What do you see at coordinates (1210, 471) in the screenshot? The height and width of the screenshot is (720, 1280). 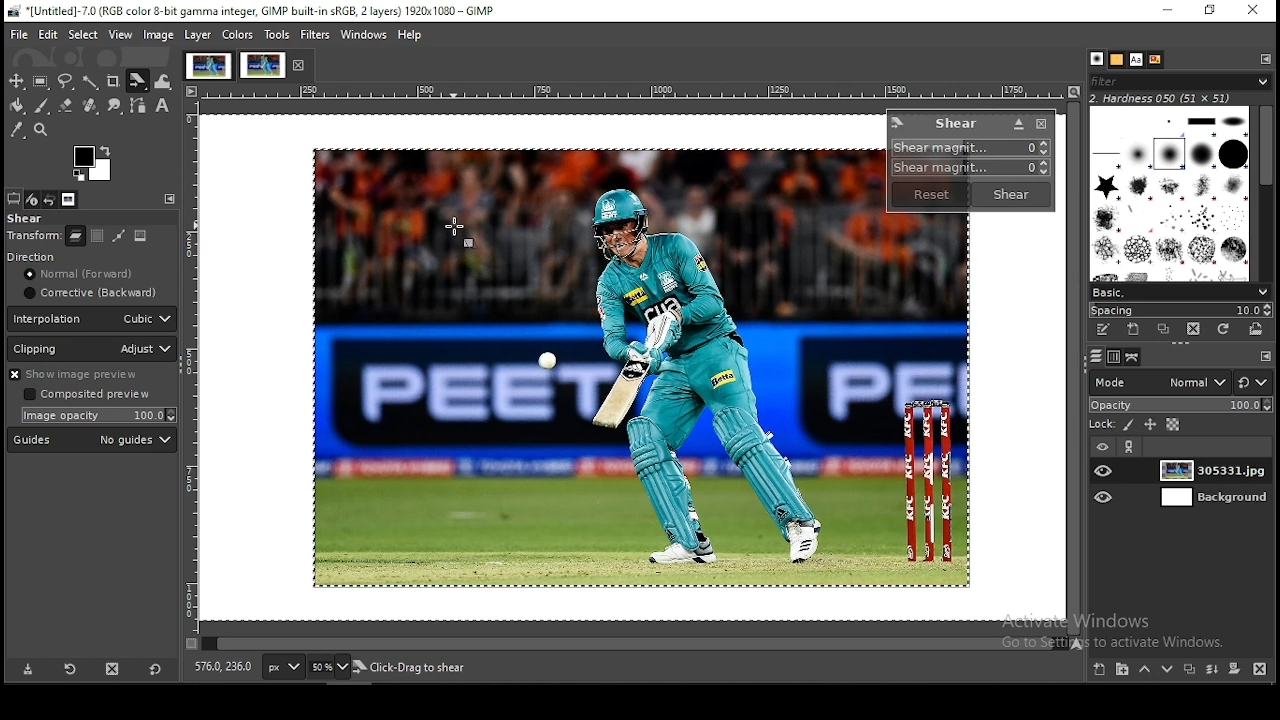 I see `layer` at bounding box center [1210, 471].